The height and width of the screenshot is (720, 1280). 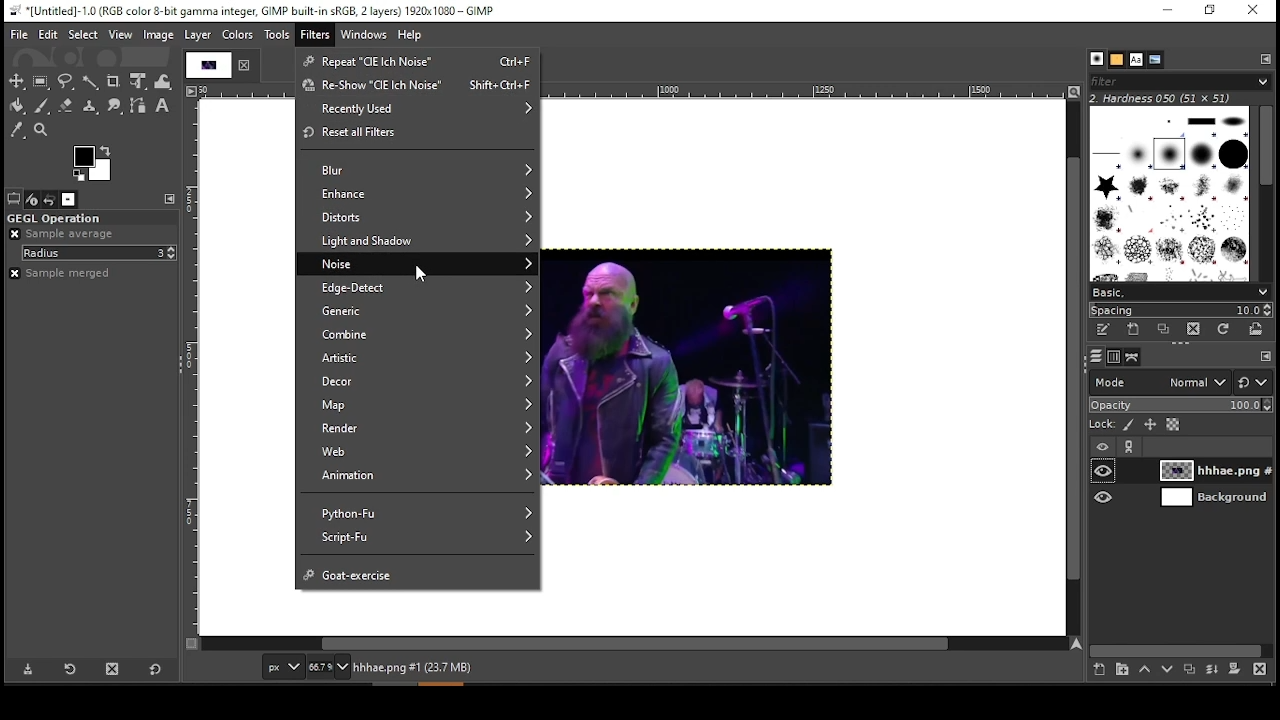 What do you see at coordinates (1172, 670) in the screenshot?
I see `move layer on step down` at bounding box center [1172, 670].